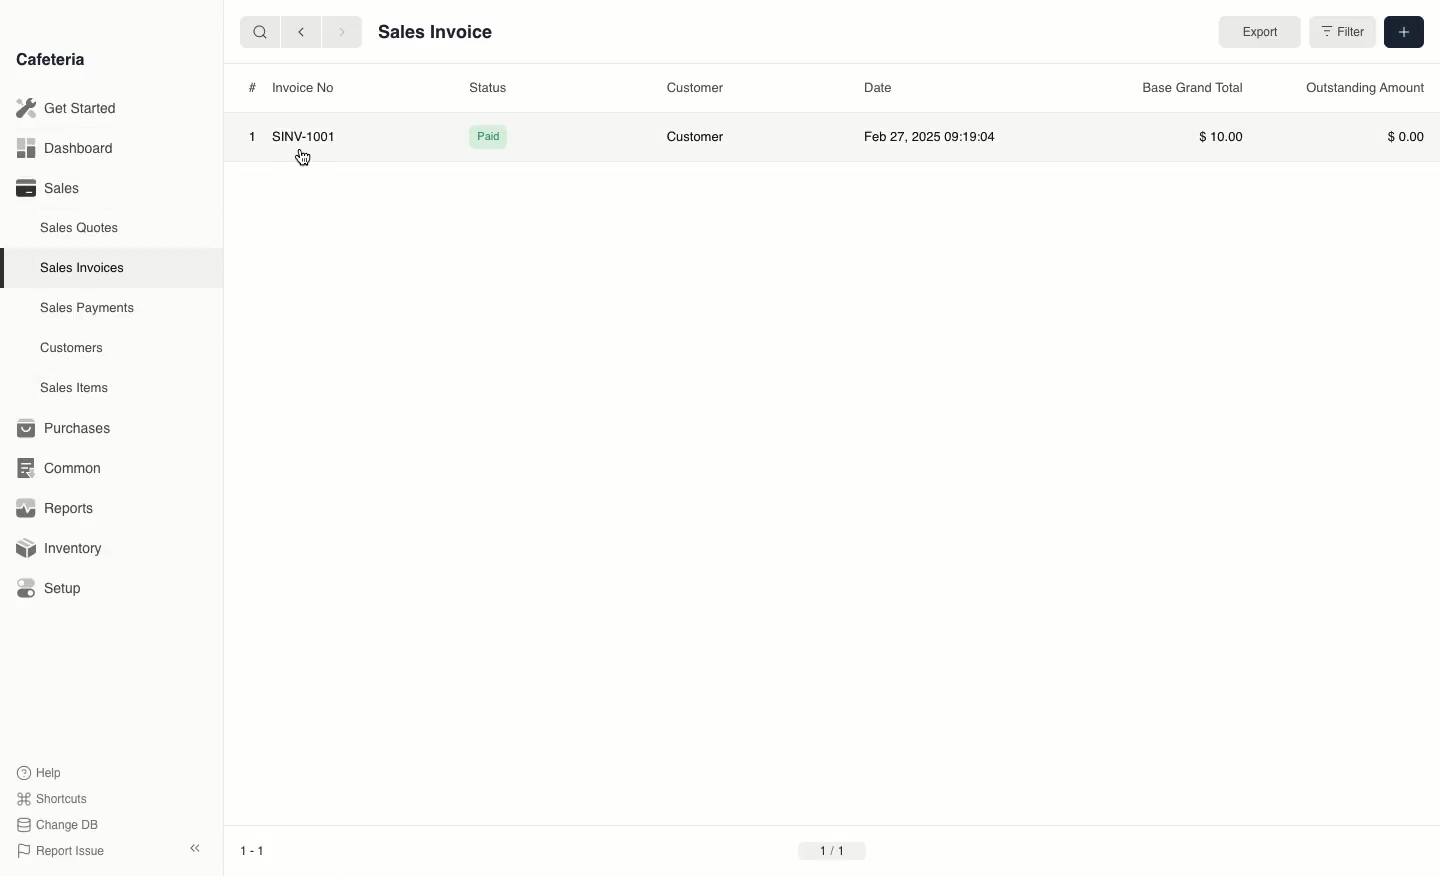 This screenshot has height=876, width=1440. What do you see at coordinates (54, 797) in the screenshot?
I see `Shortcuts` at bounding box center [54, 797].